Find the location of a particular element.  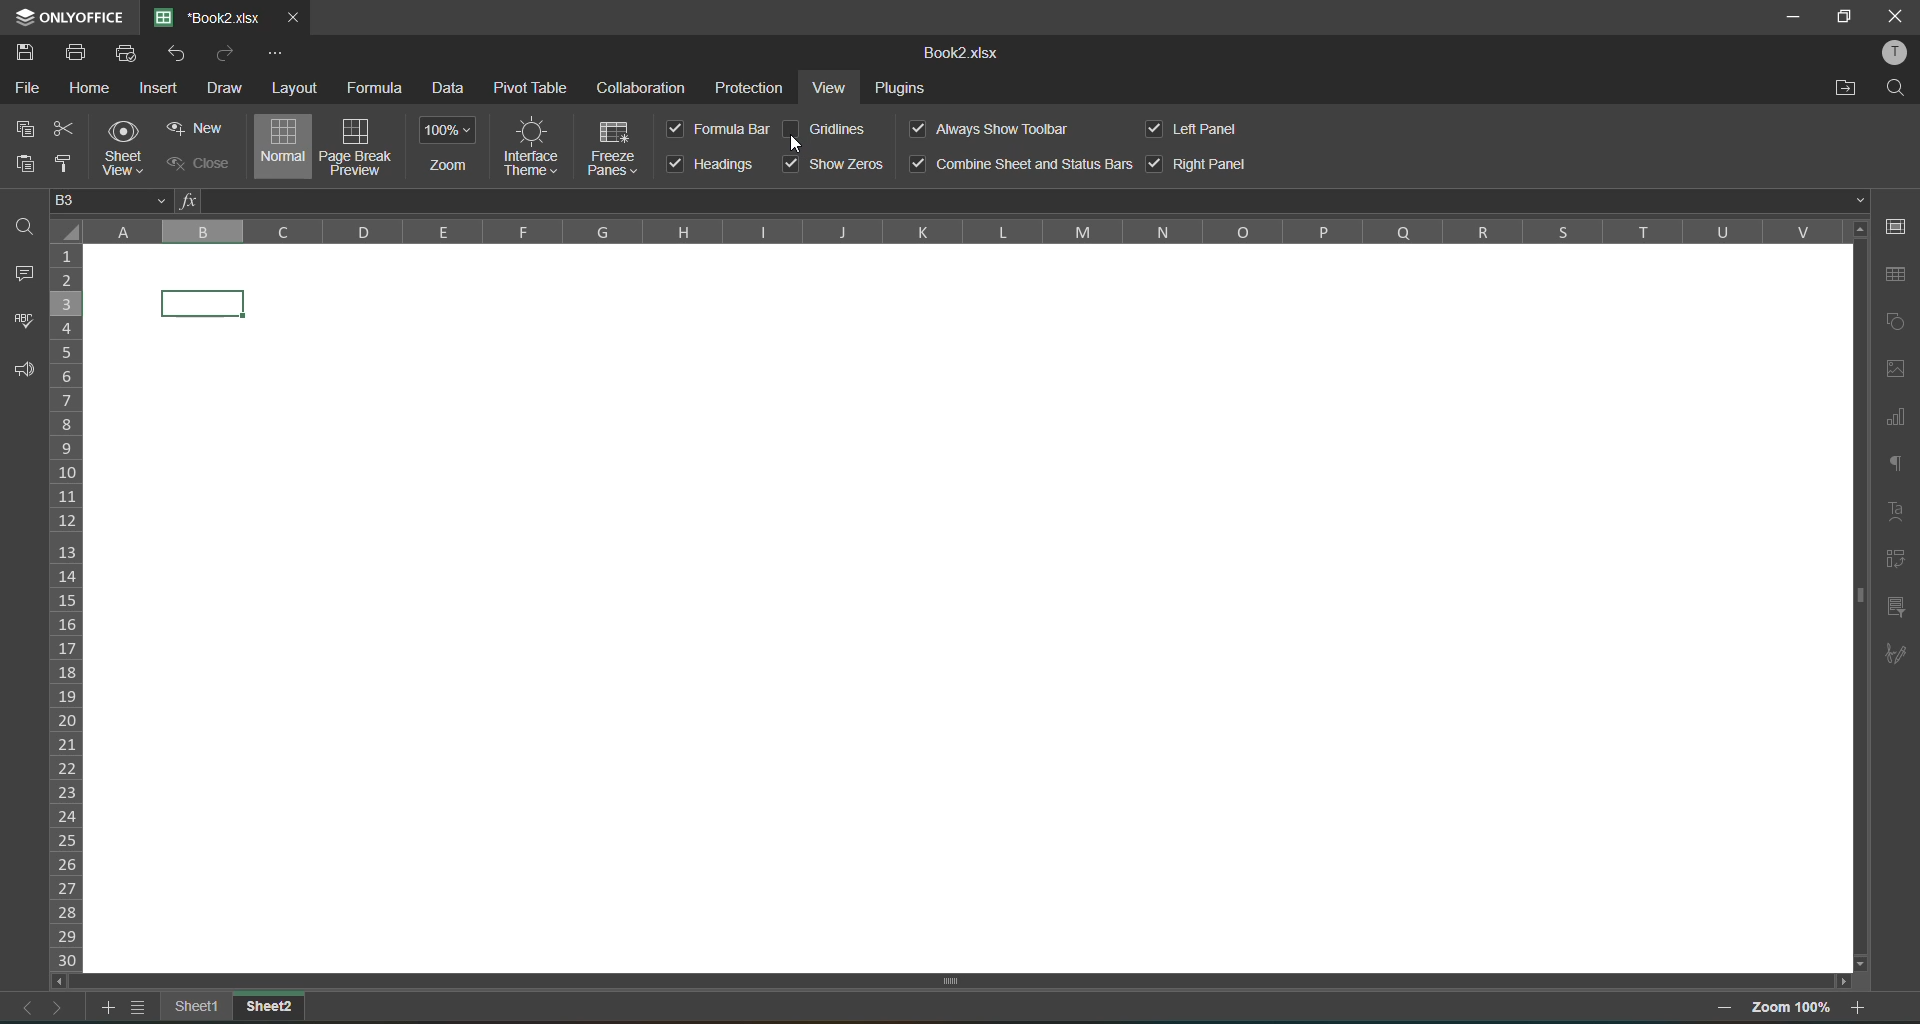

file is located at coordinates (32, 90).